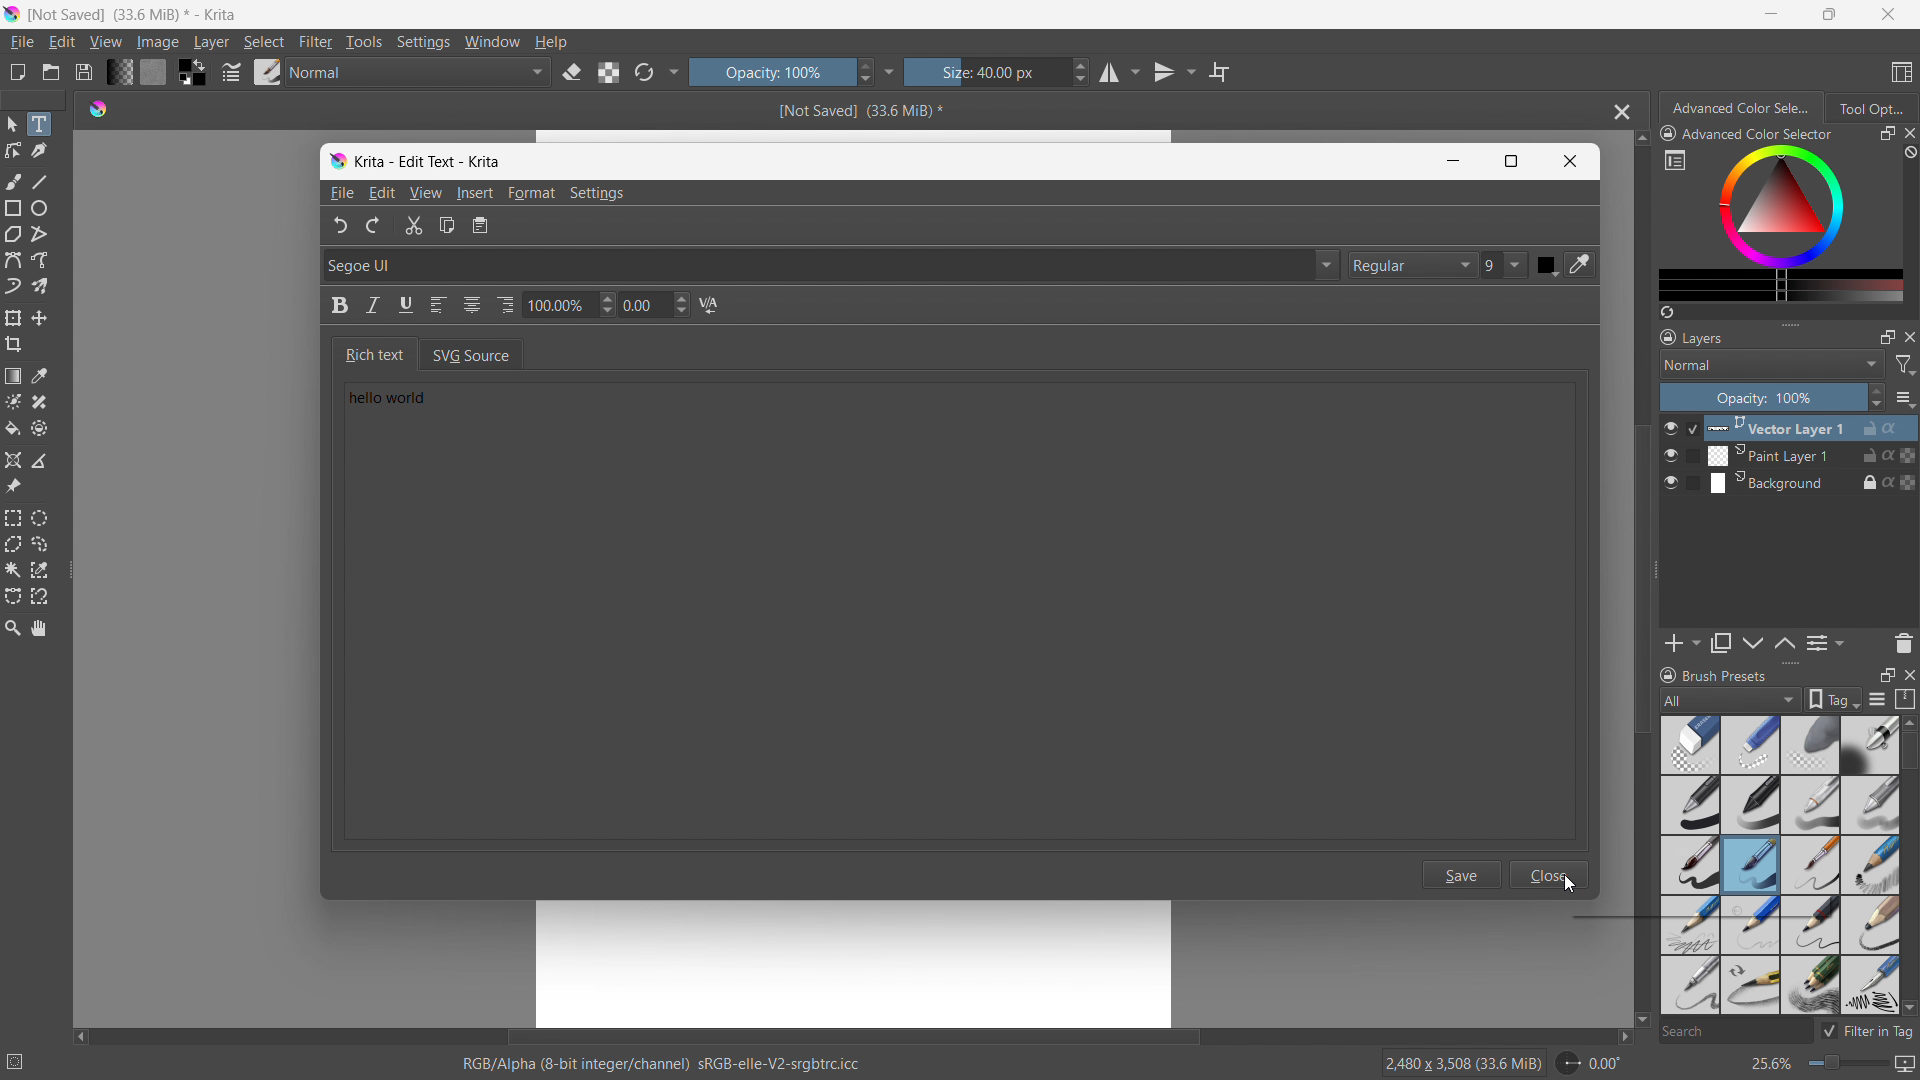 The width and height of the screenshot is (1920, 1080). Describe the element at coordinates (21, 42) in the screenshot. I see `file` at that location.